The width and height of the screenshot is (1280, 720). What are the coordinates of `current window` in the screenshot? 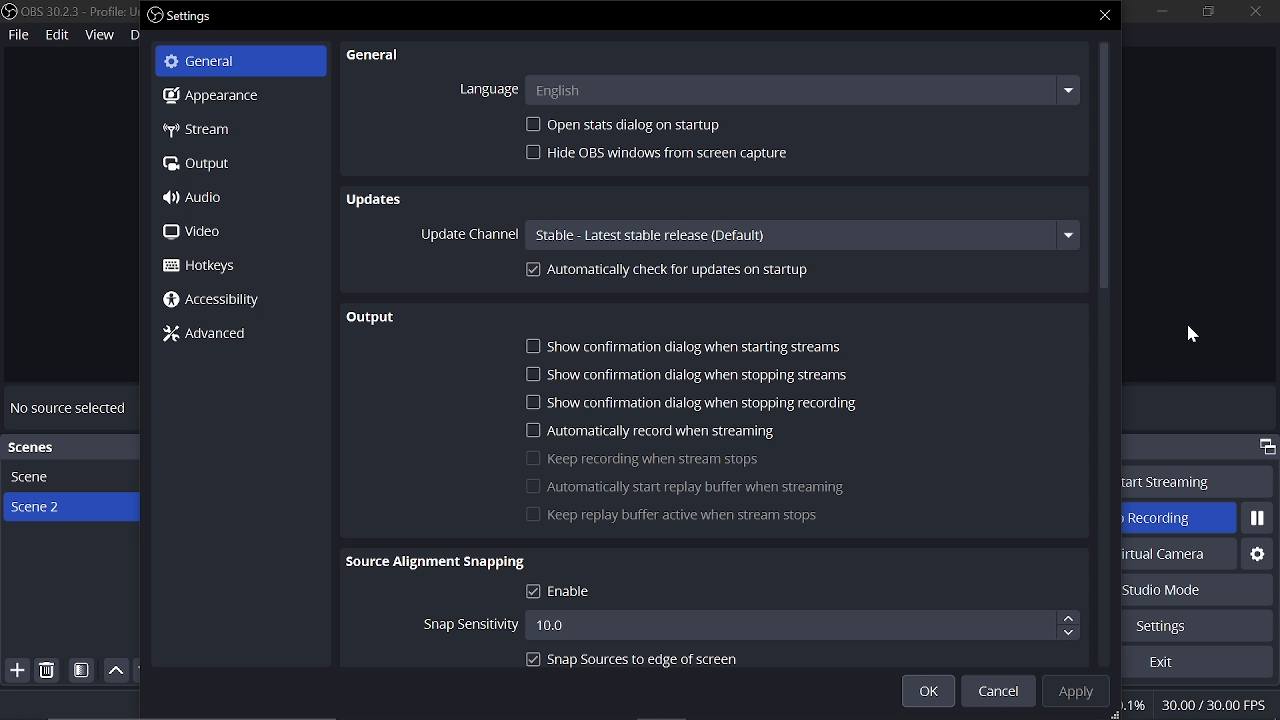 It's located at (186, 15).